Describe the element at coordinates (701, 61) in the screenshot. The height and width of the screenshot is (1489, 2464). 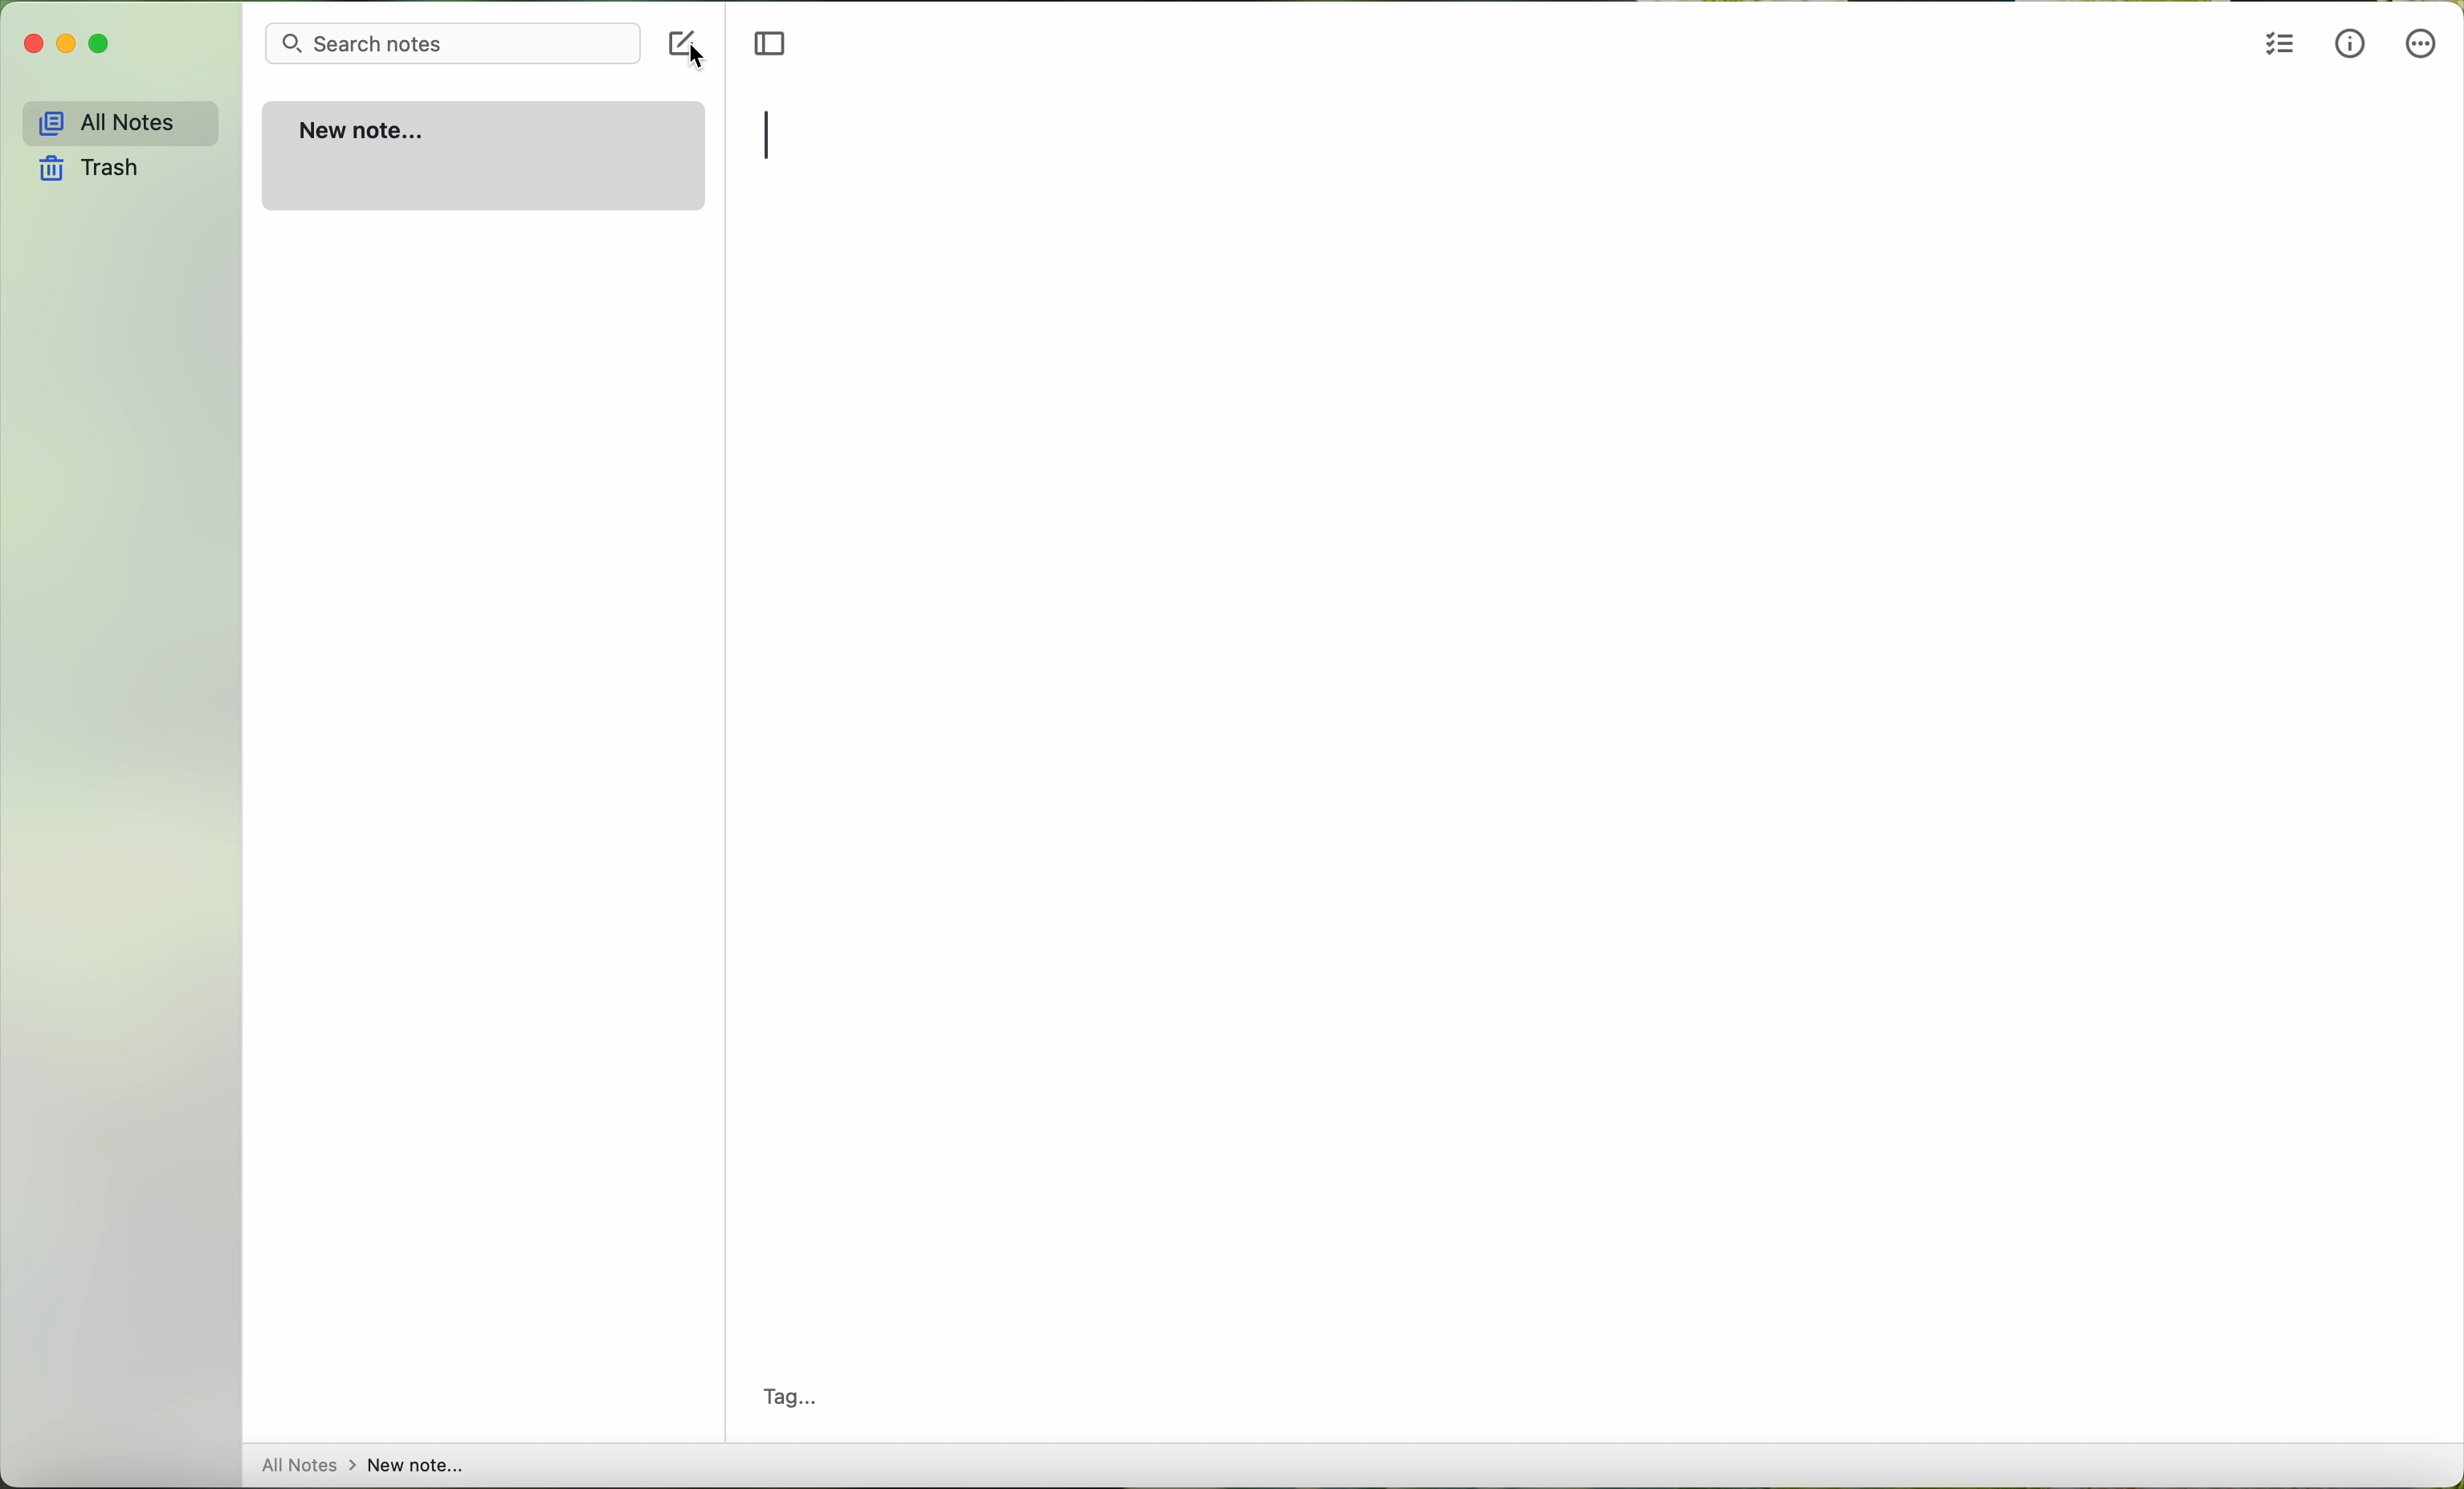
I see `cursor` at that location.